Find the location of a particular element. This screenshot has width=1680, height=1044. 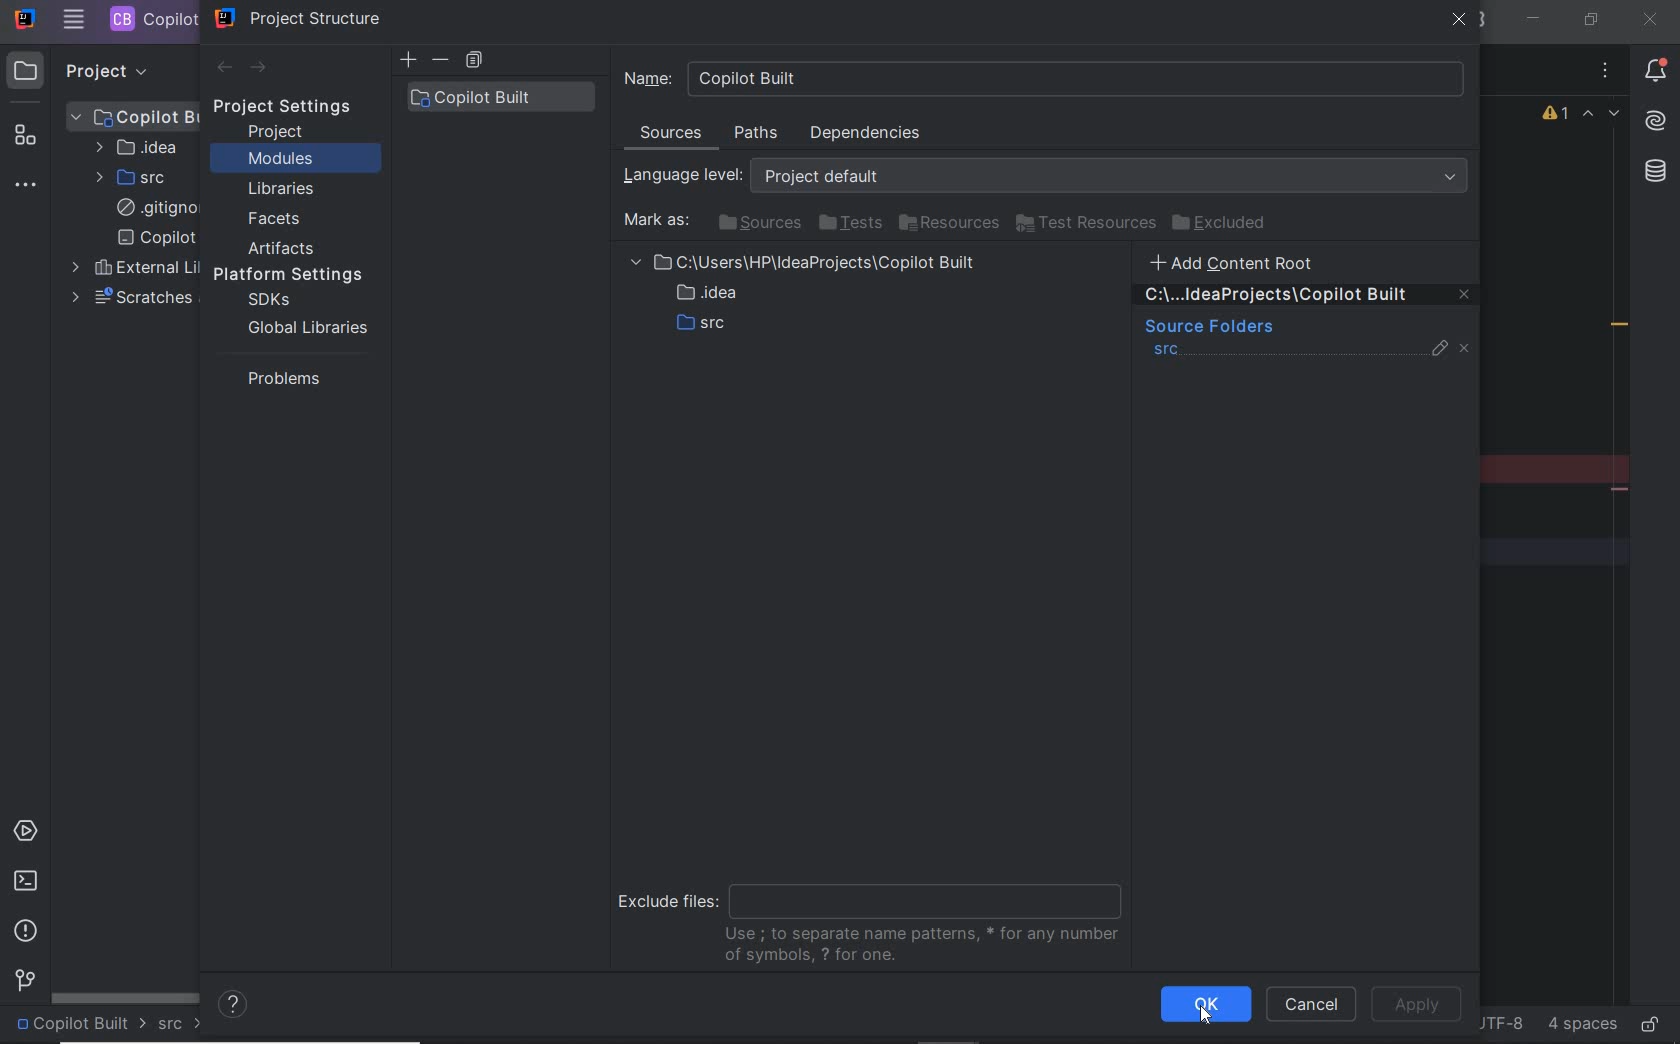

AI Assistant is located at coordinates (1654, 121).